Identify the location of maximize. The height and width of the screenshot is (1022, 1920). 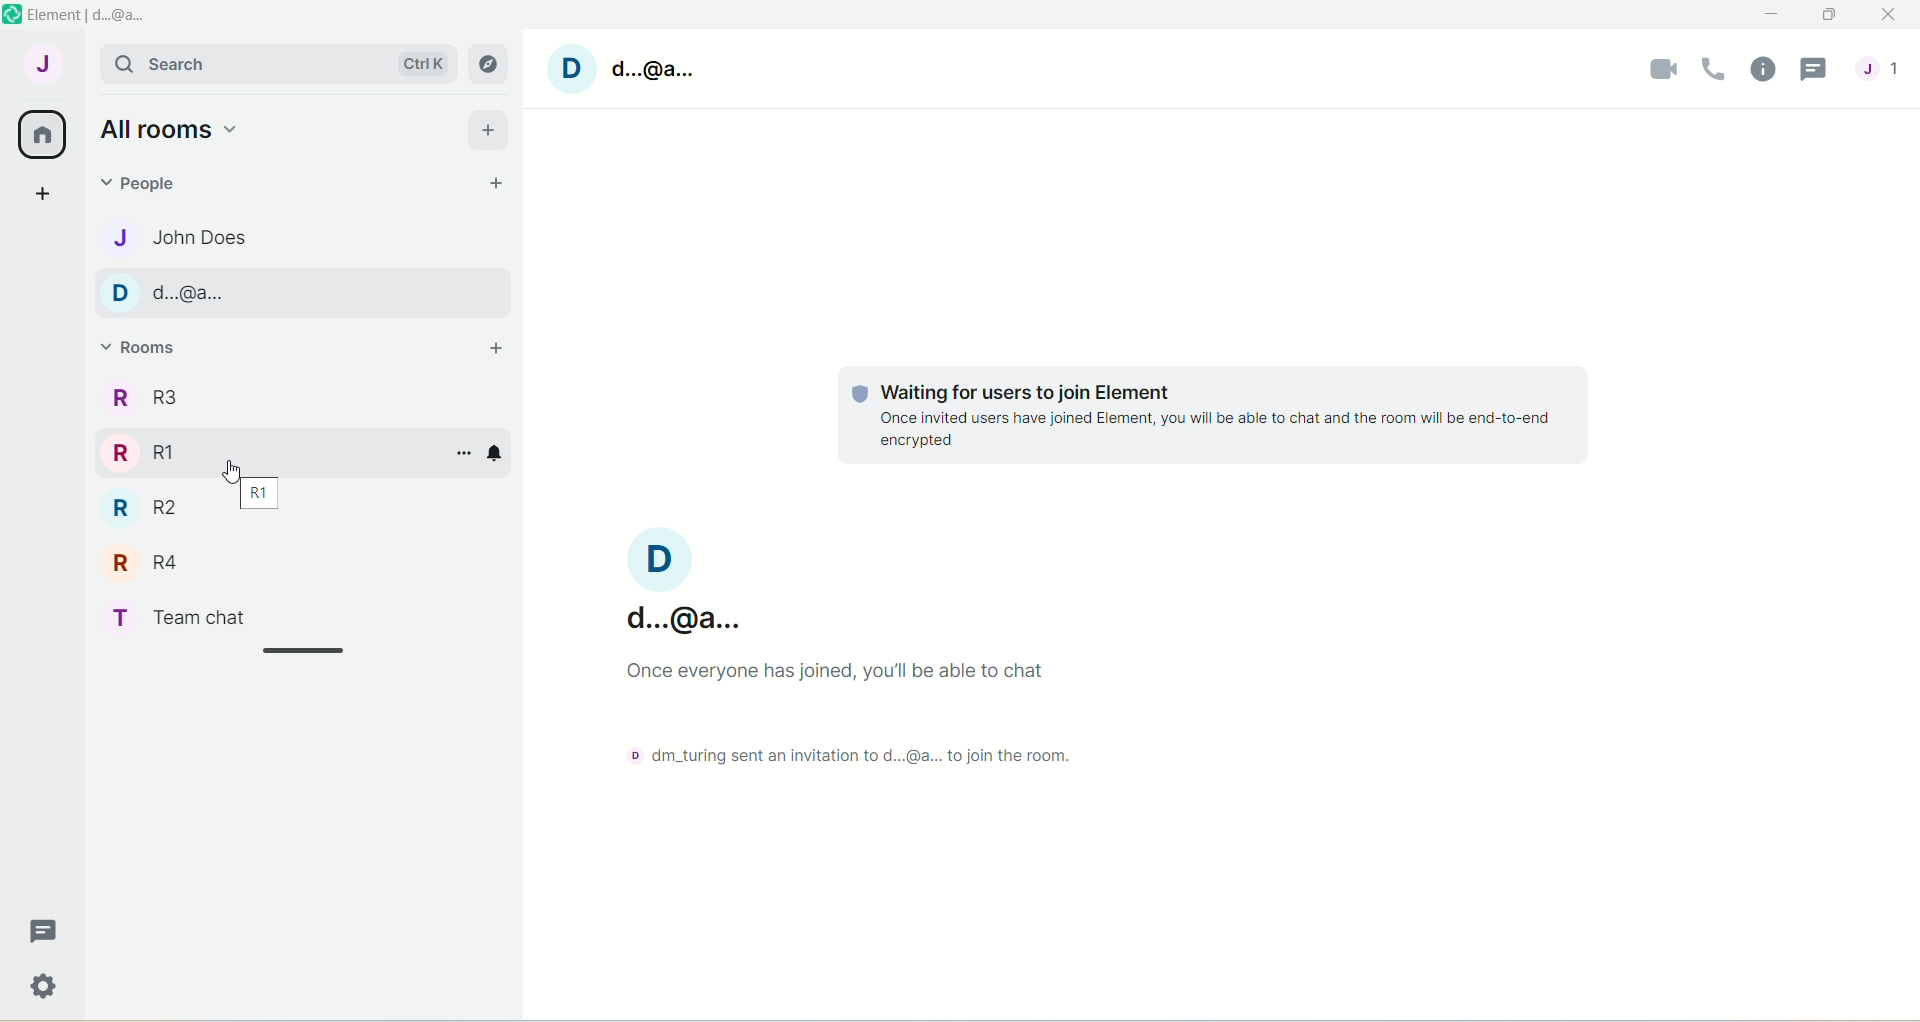
(1832, 19).